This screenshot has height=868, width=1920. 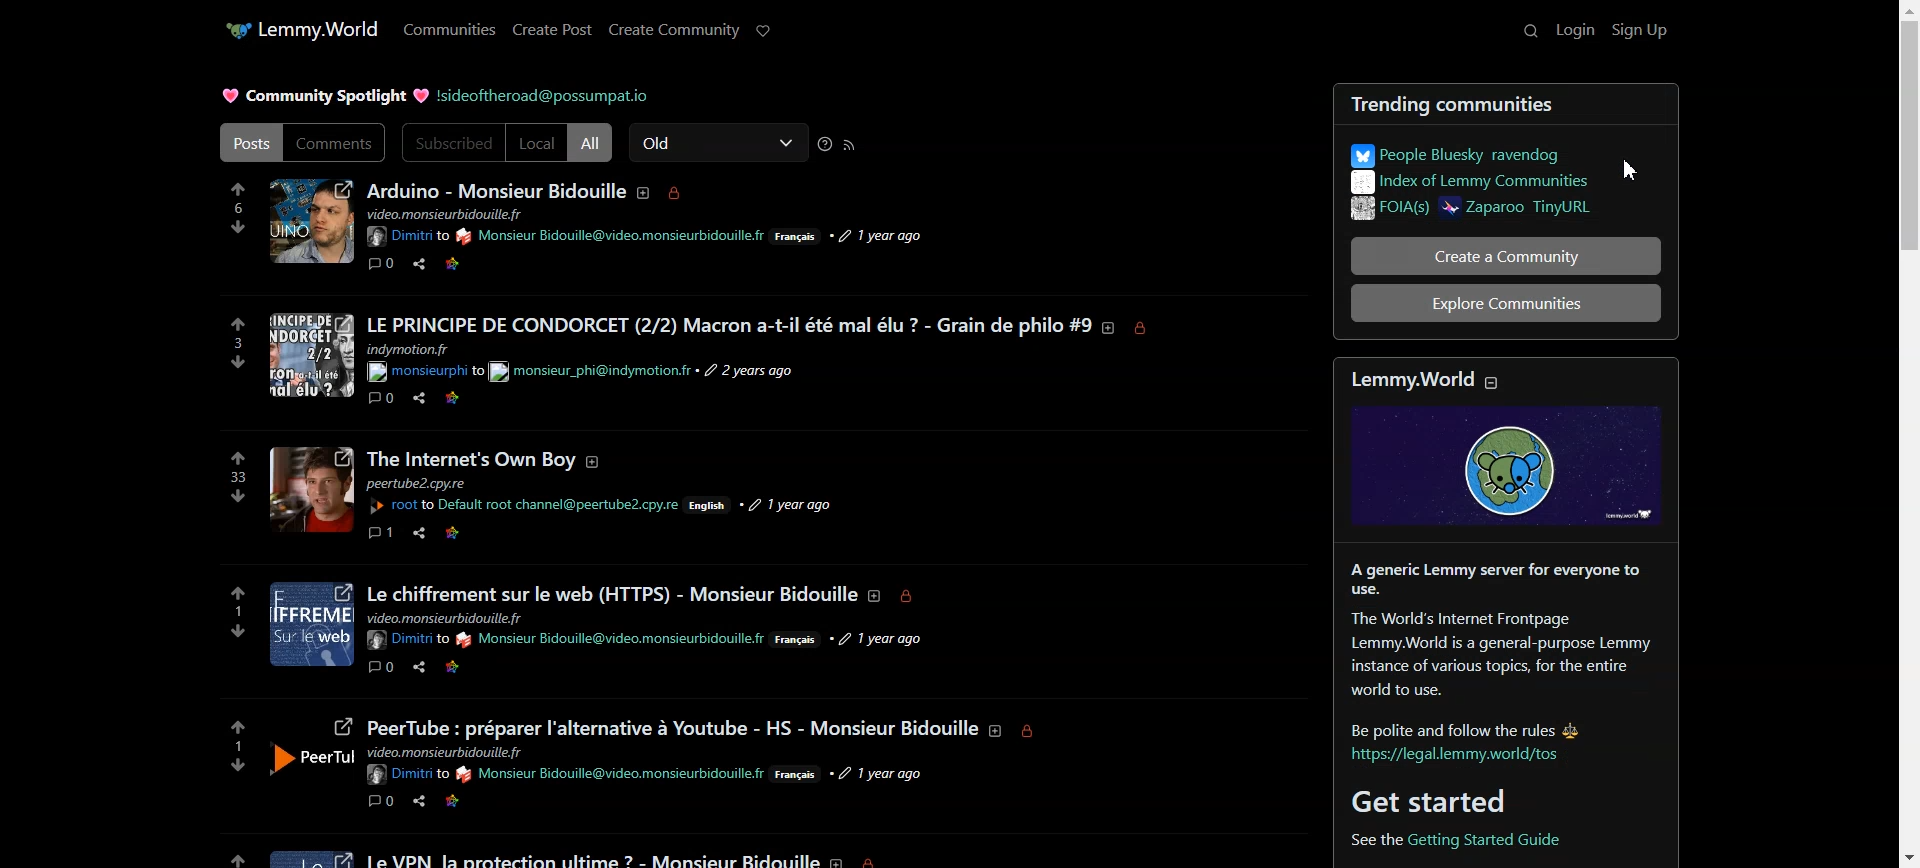 What do you see at coordinates (225, 765) in the screenshot?
I see `downvotes` at bounding box center [225, 765].